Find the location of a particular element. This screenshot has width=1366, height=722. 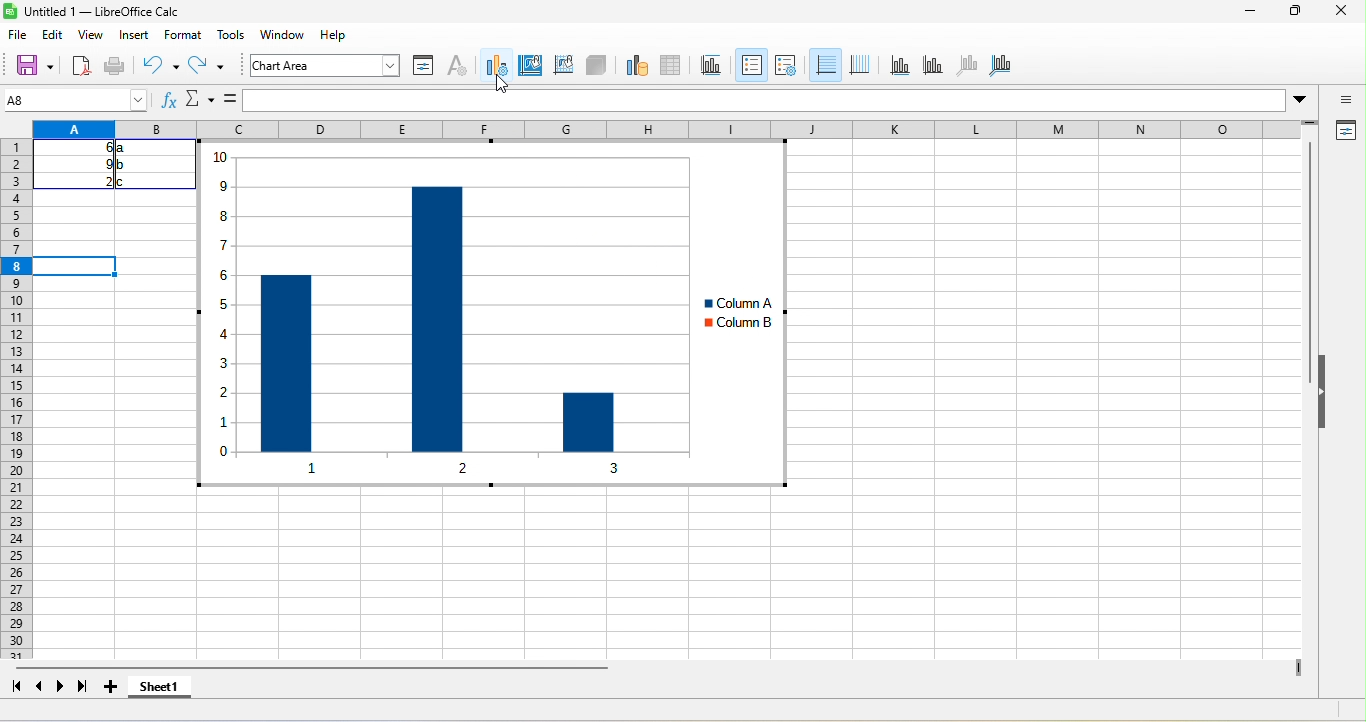

close is located at coordinates (1337, 12).